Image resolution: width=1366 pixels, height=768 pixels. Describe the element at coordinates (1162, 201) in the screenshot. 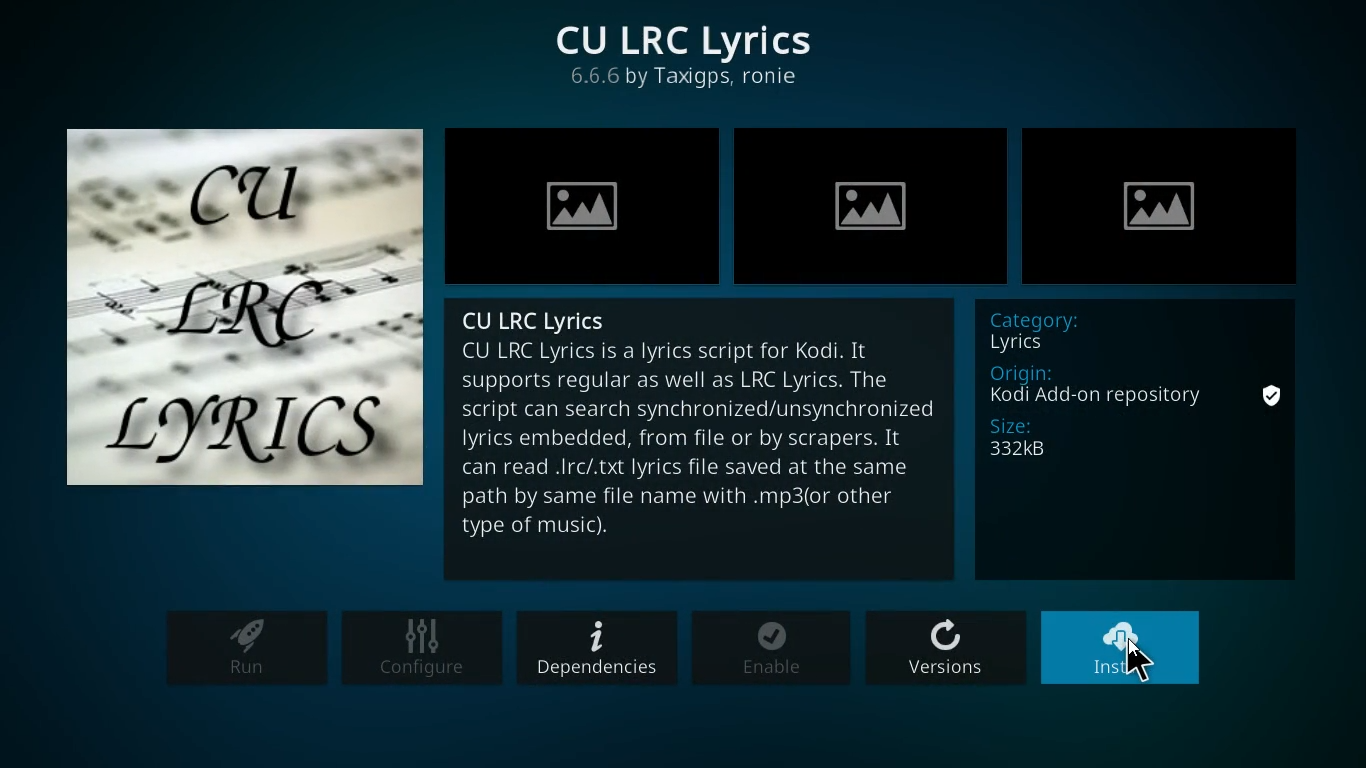

I see `image` at that location.